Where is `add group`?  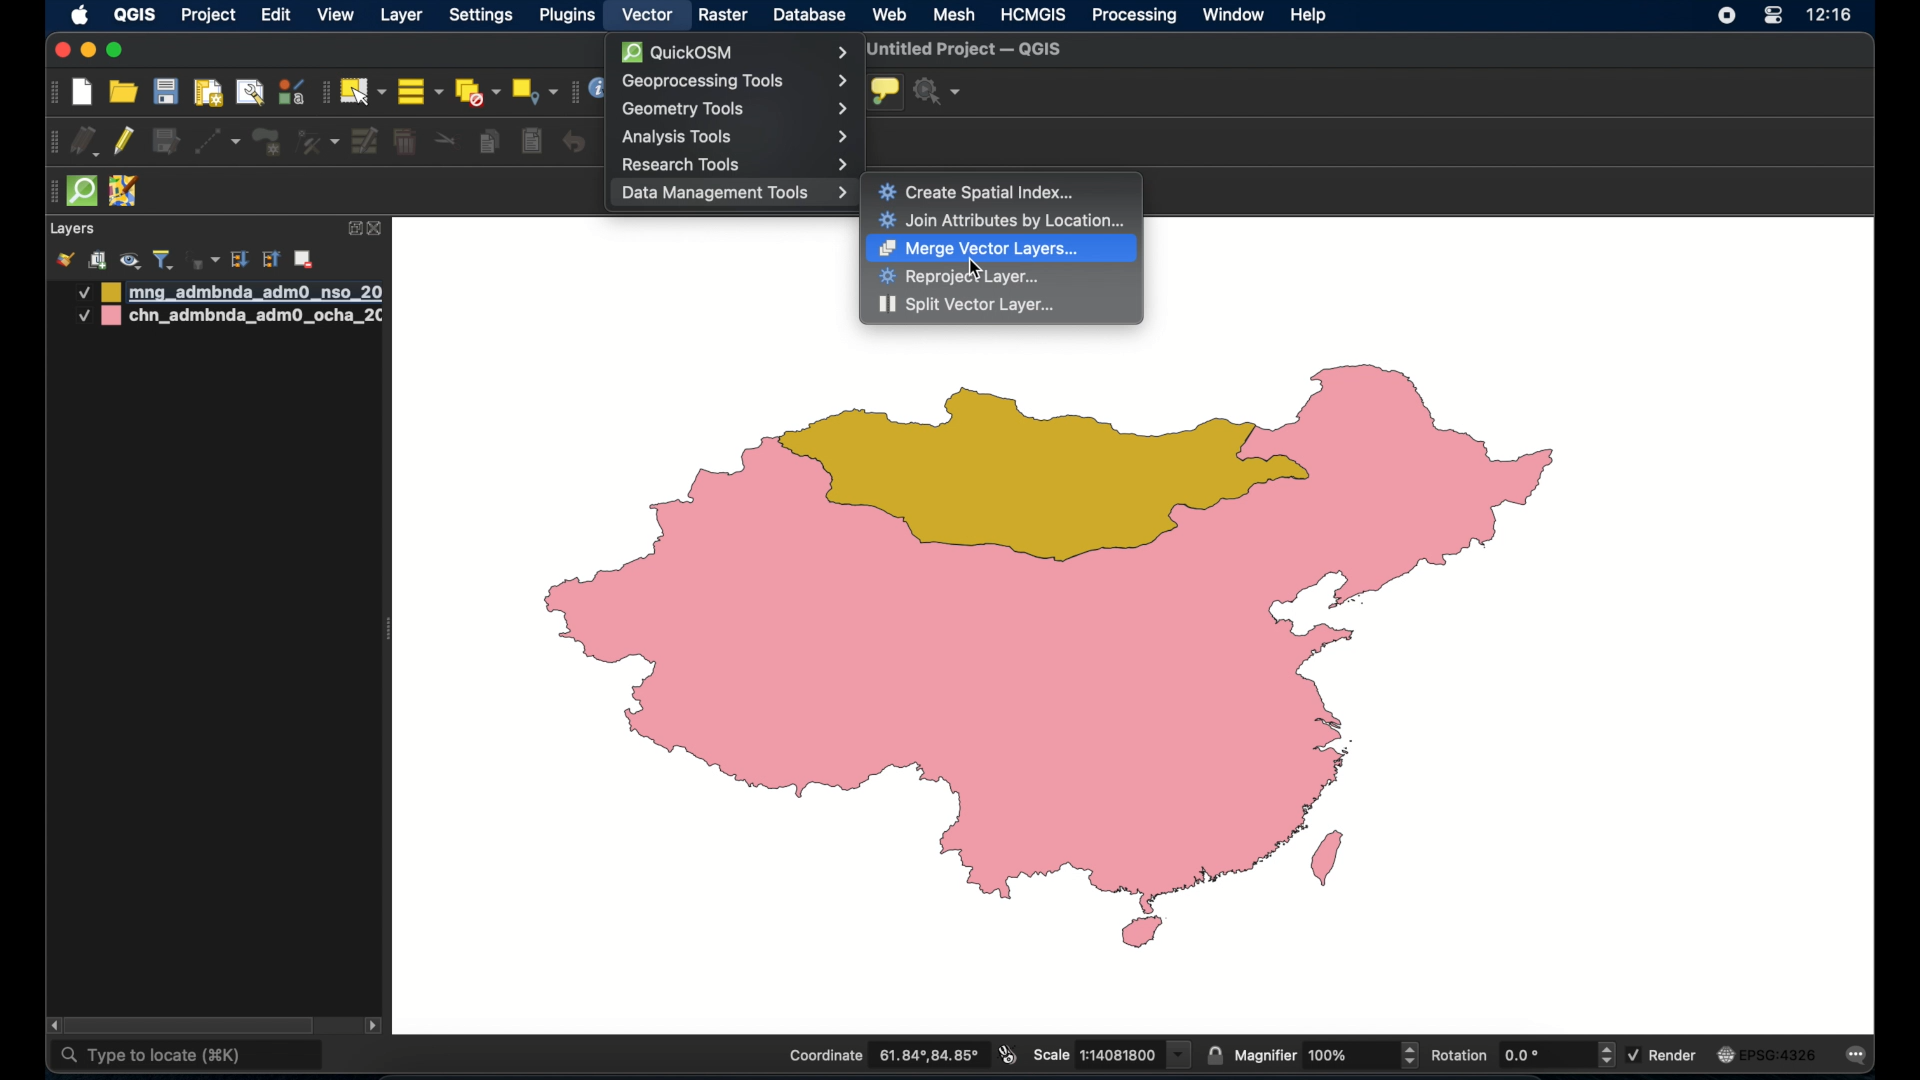 add group is located at coordinates (97, 260).